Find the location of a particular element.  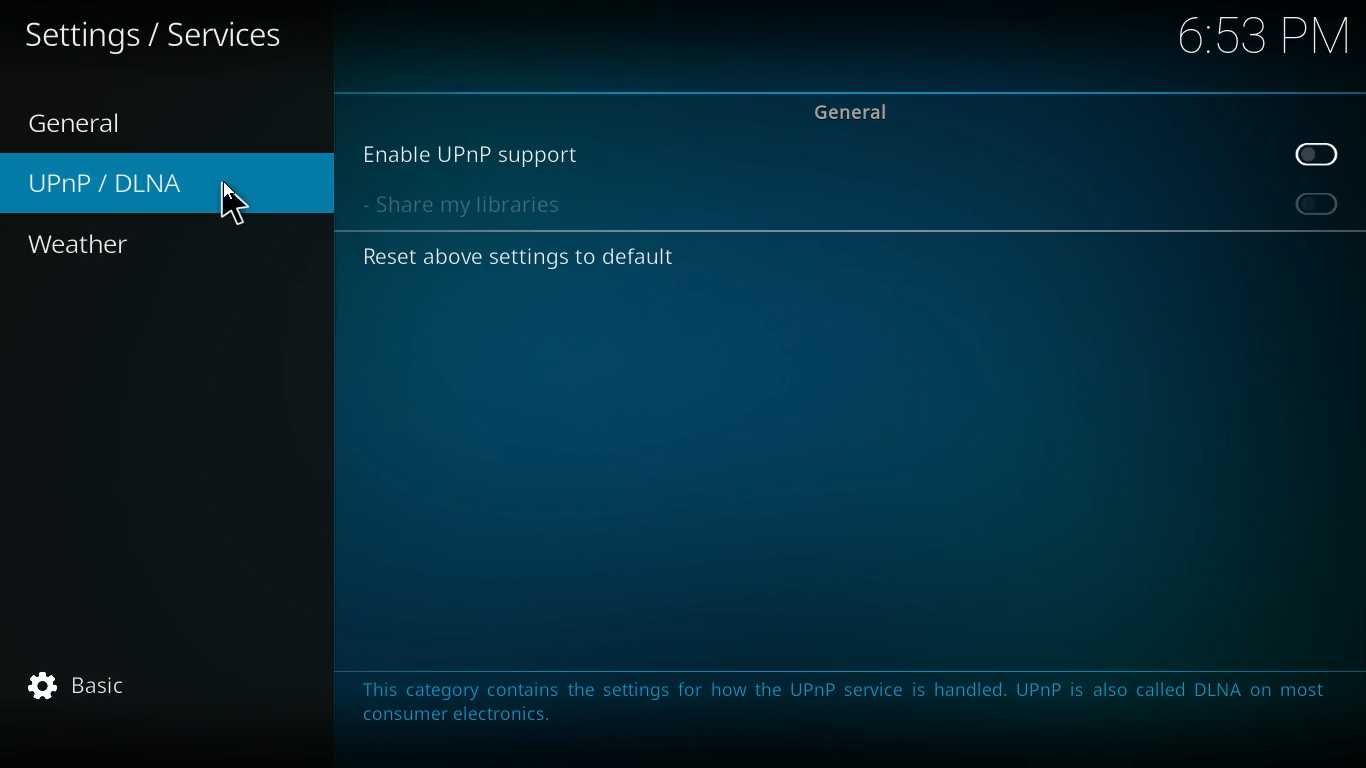

General is located at coordinates (75, 122).